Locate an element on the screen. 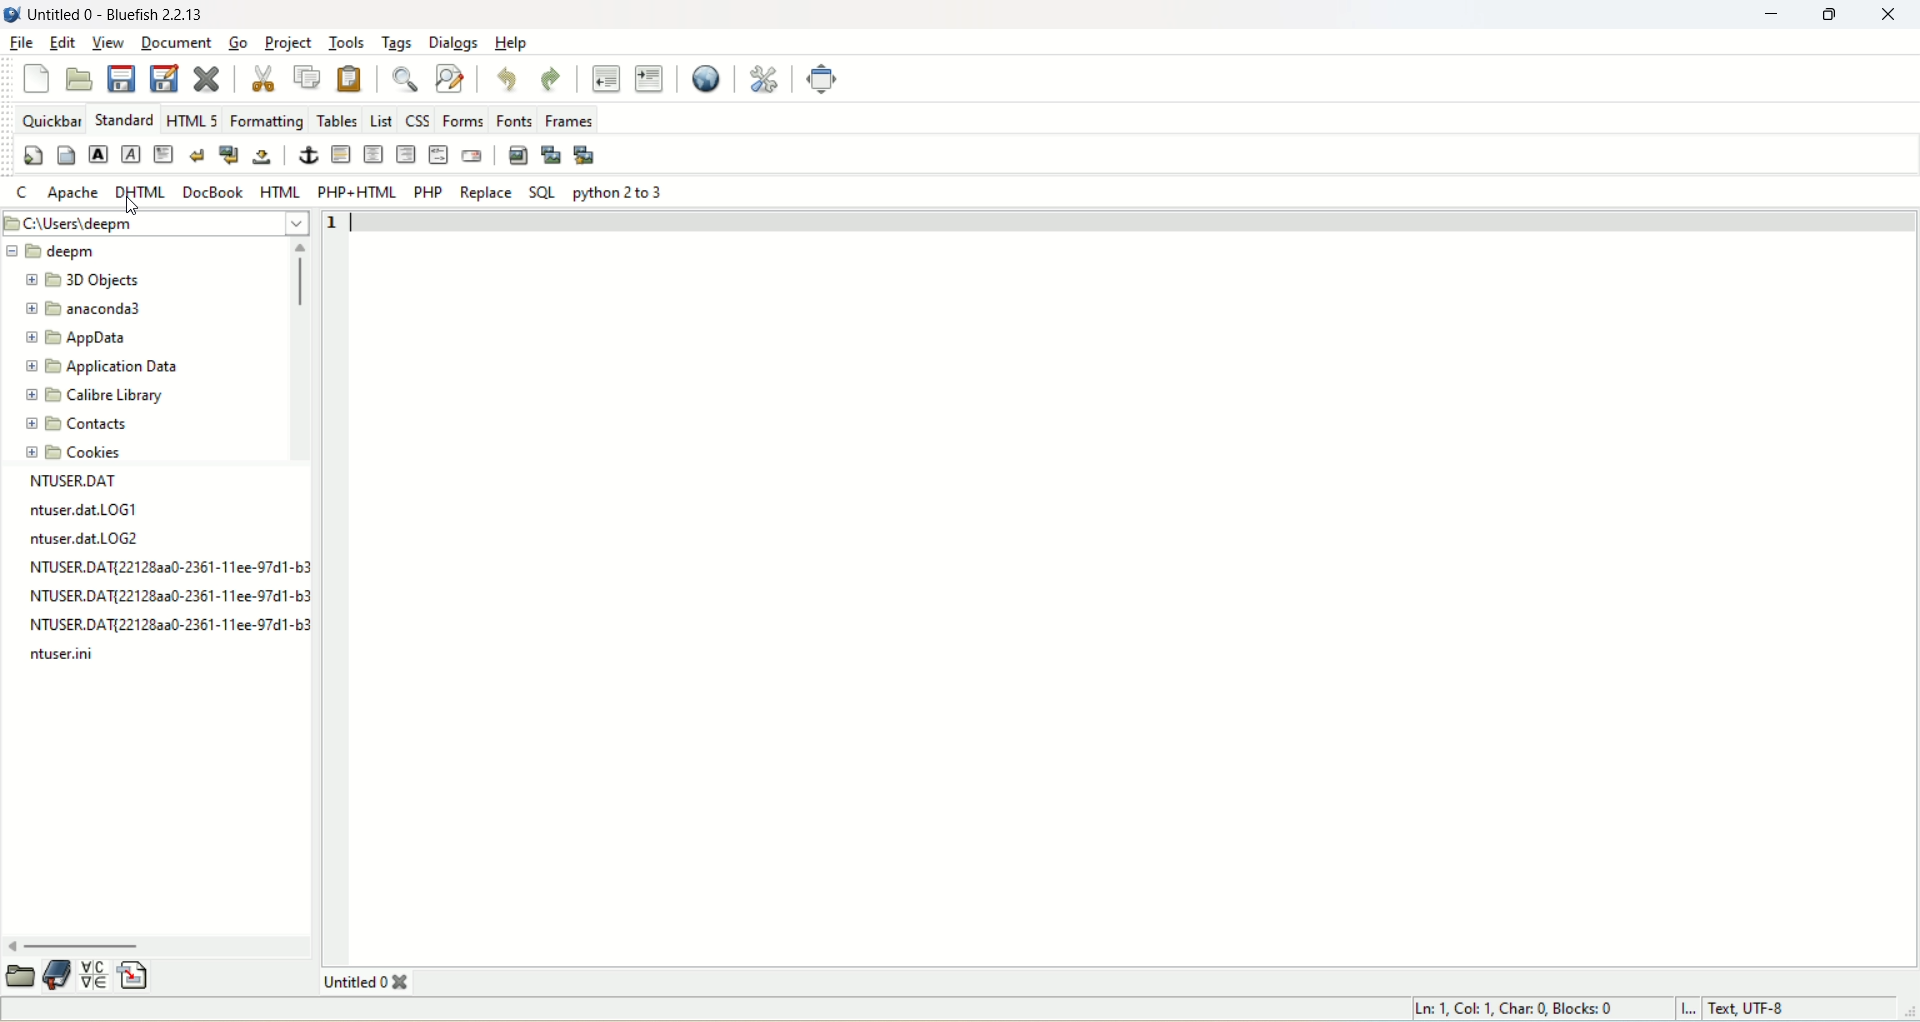 This screenshot has width=1920, height=1022. center is located at coordinates (373, 153).